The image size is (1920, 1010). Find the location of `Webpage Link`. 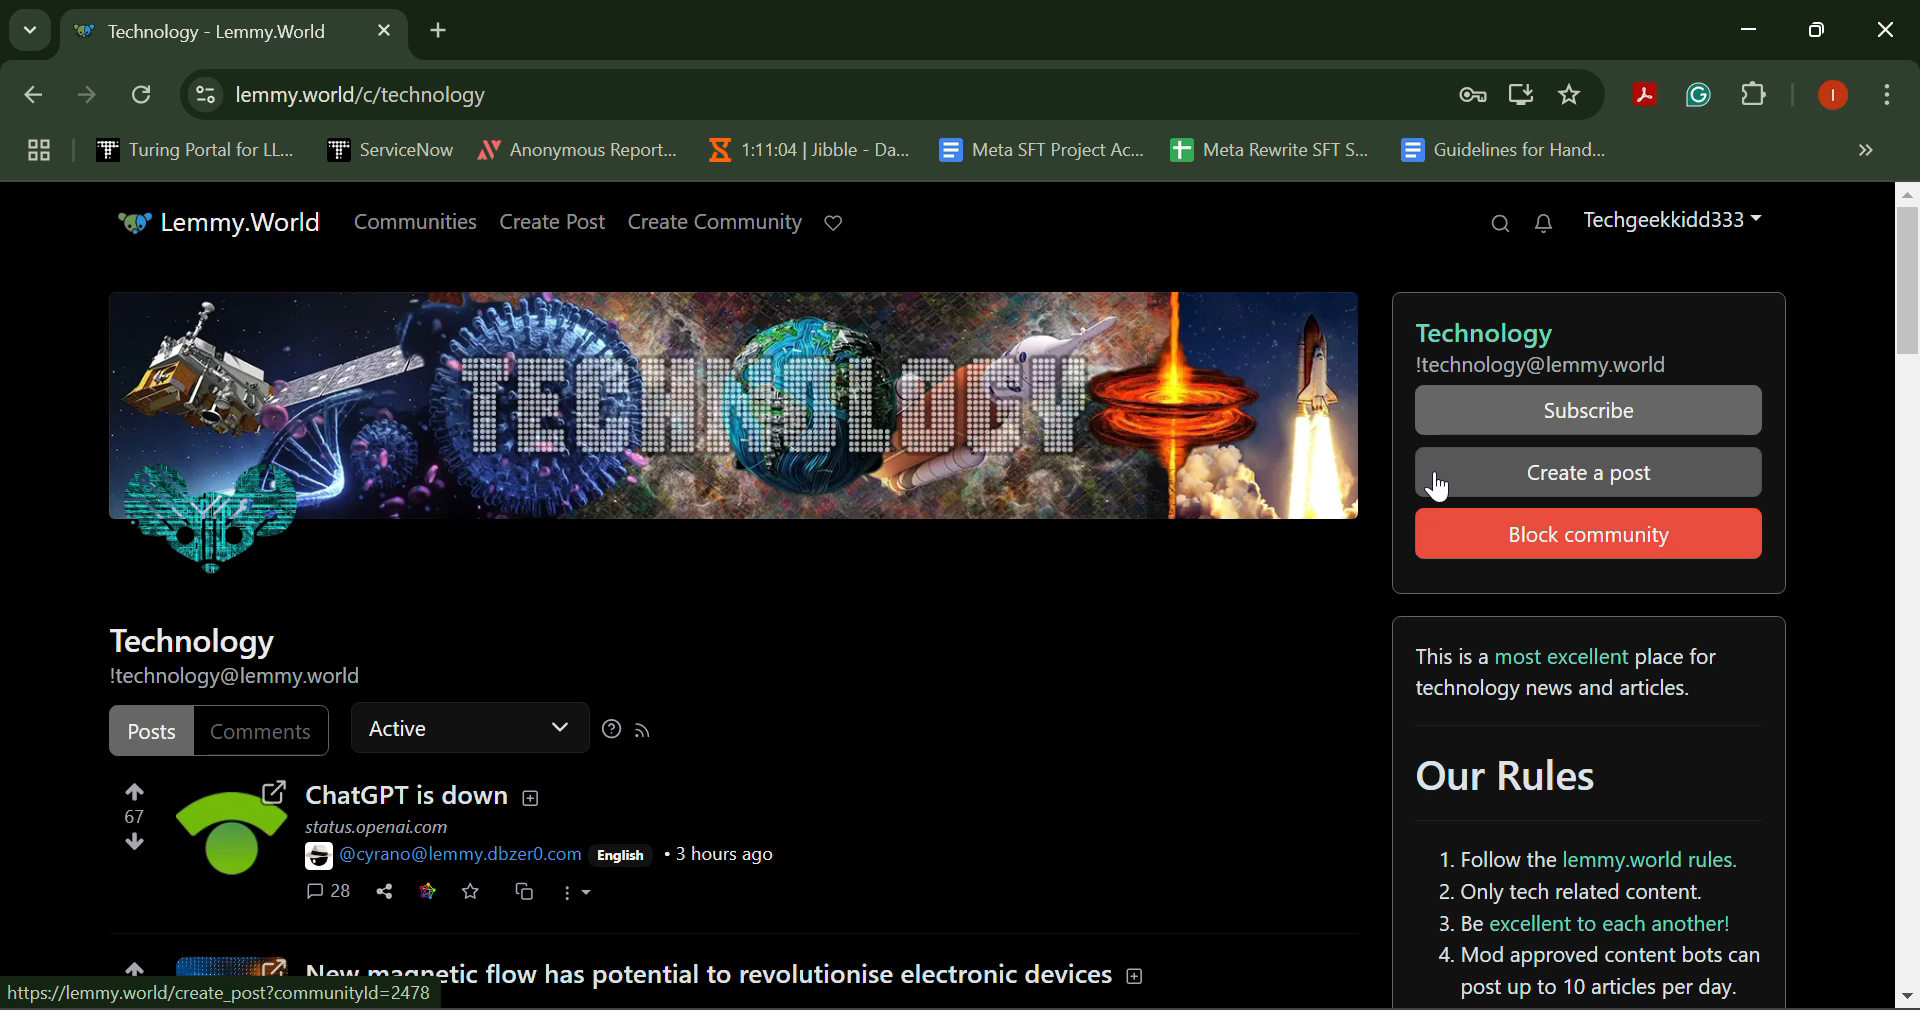

Webpage Link is located at coordinates (221, 997).